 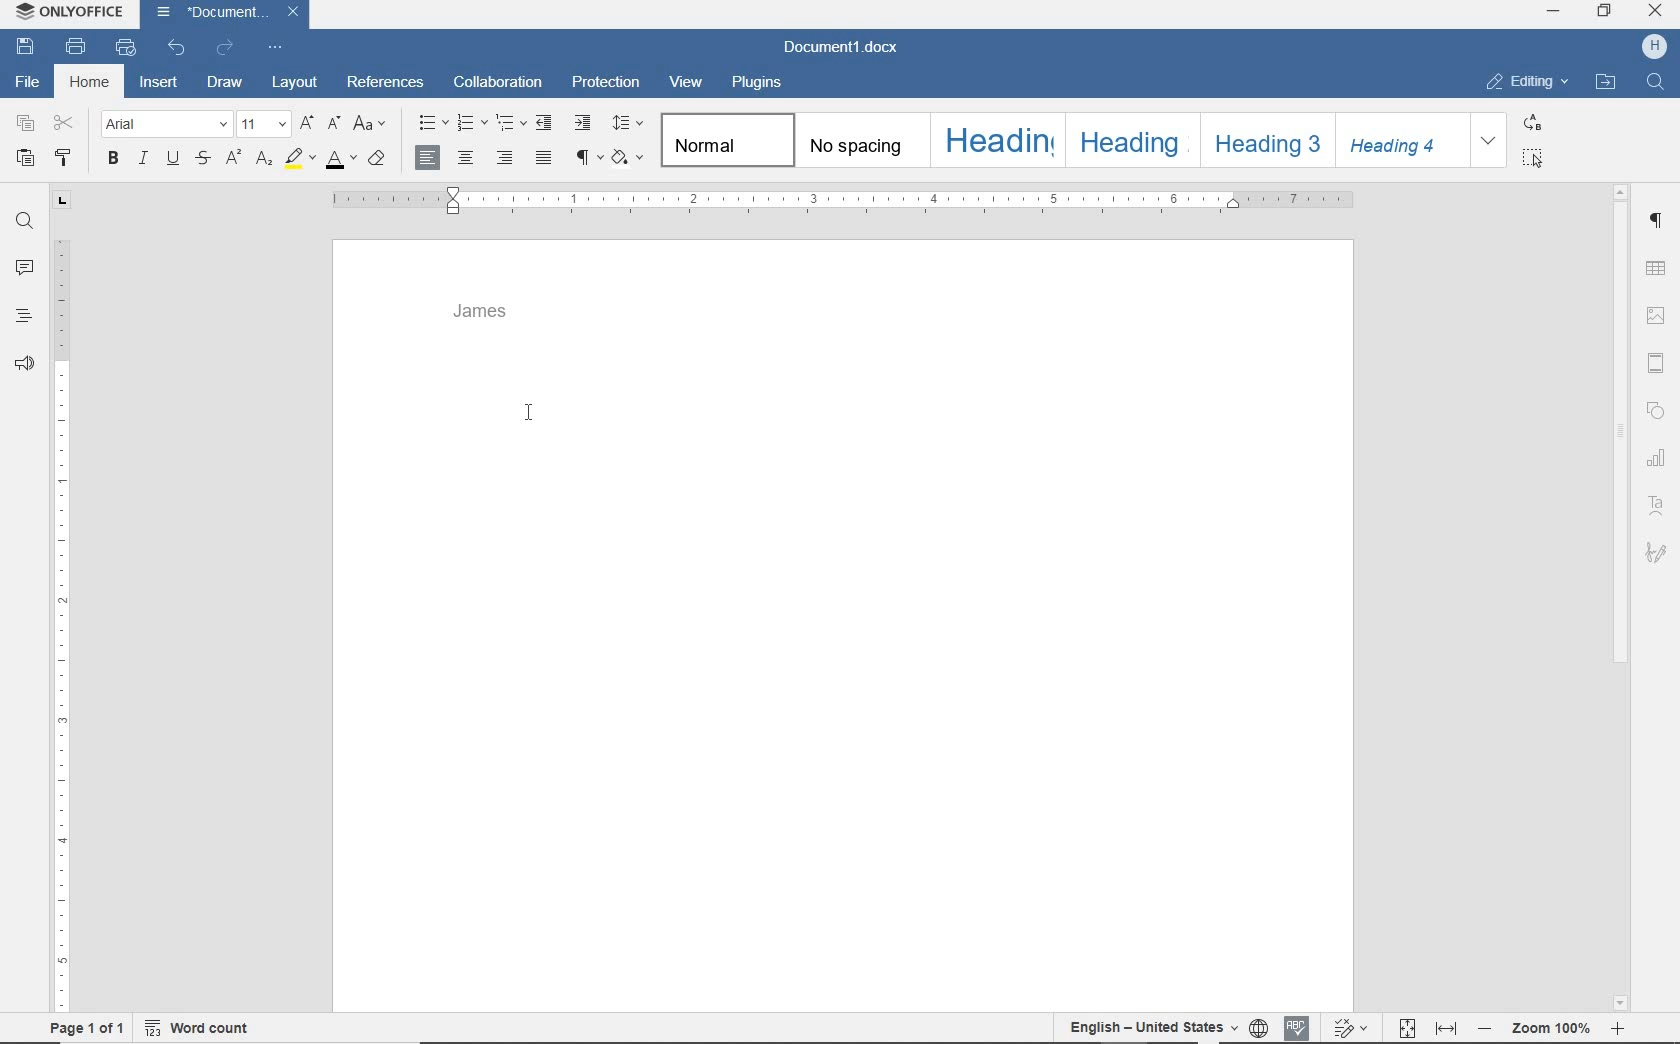 What do you see at coordinates (1130, 140) in the screenshot?
I see `Heading2` at bounding box center [1130, 140].